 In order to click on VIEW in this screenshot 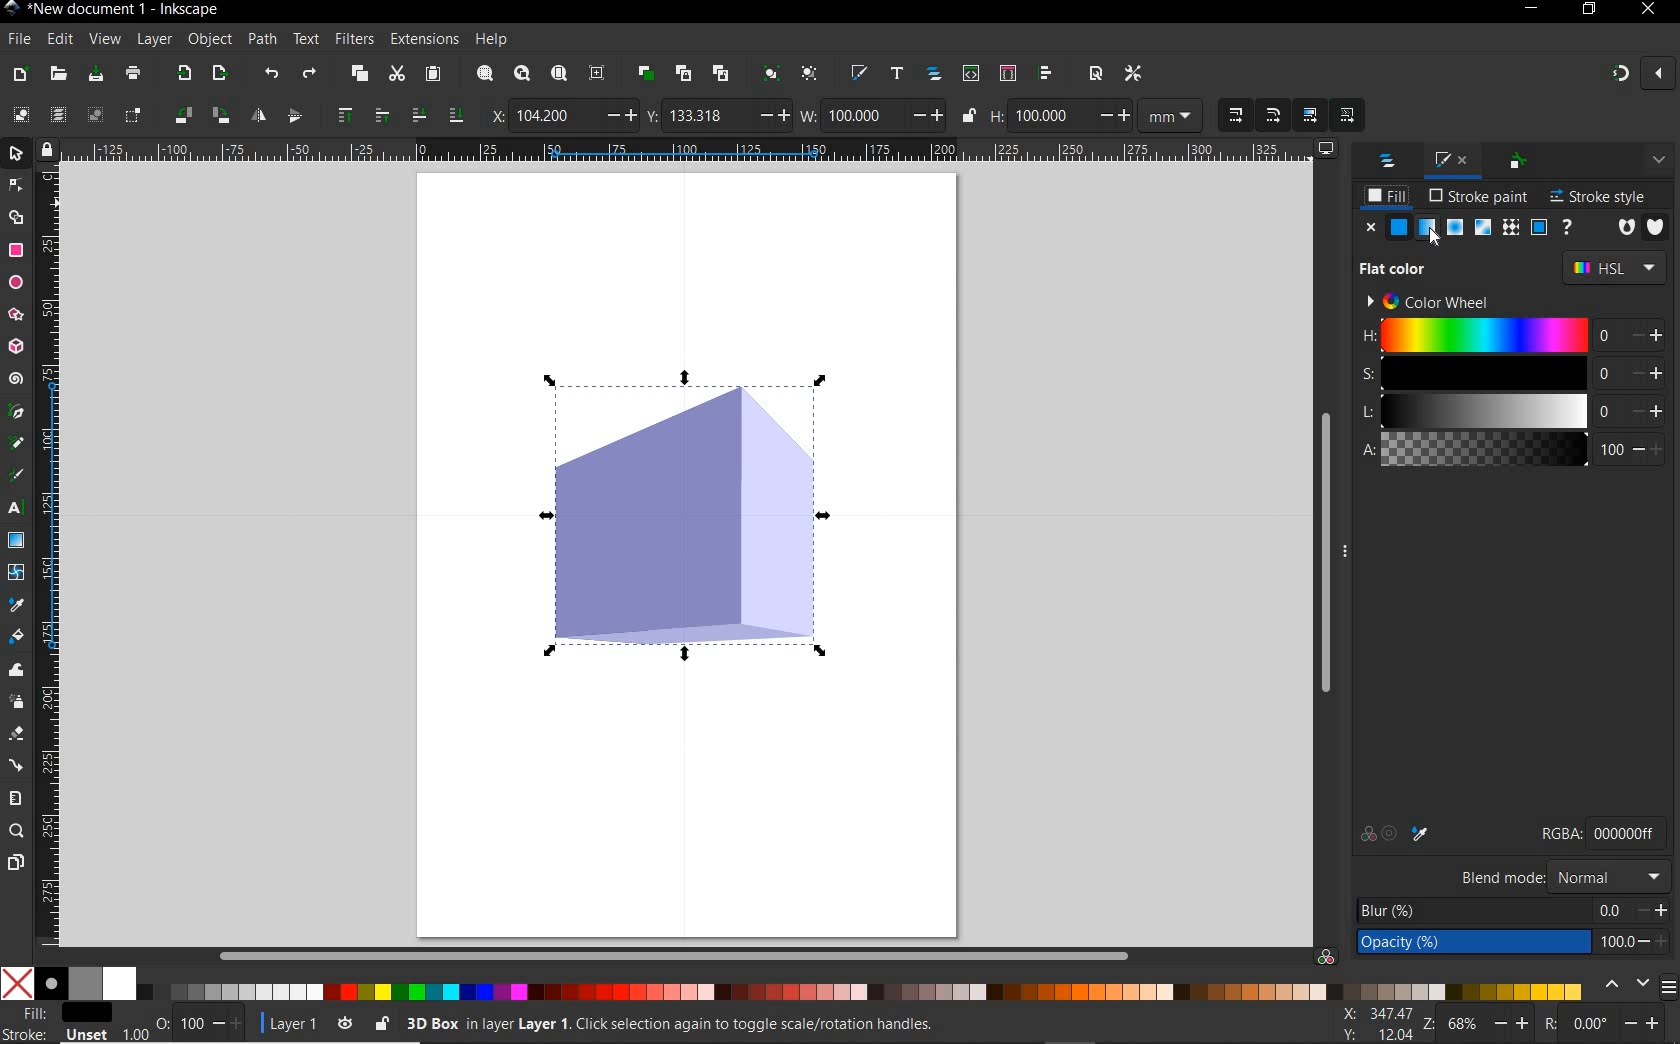, I will do `click(104, 41)`.